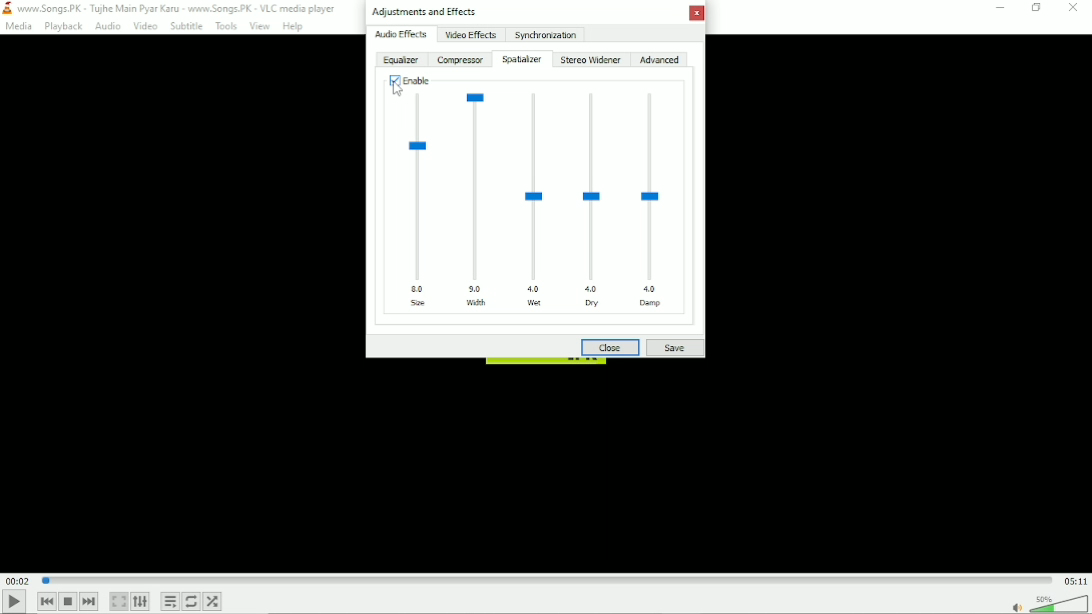 This screenshot has width=1092, height=614. I want to click on Width, so click(479, 197).